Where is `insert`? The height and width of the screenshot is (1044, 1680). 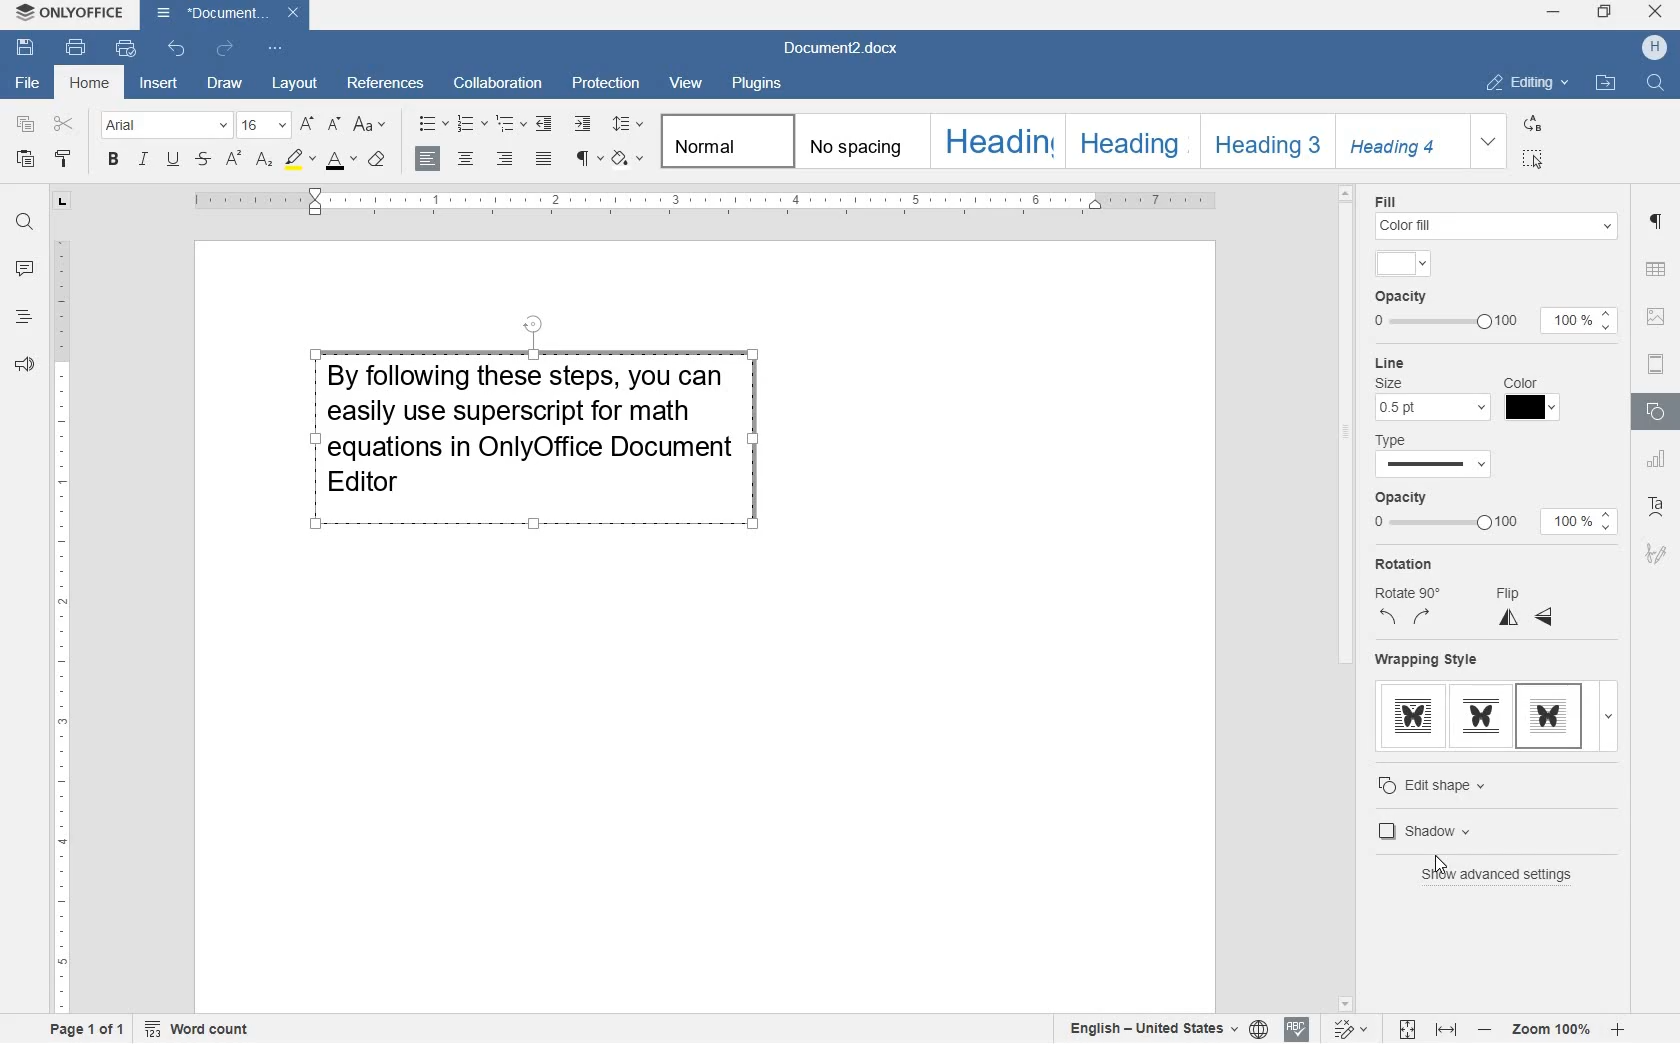
insert is located at coordinates (158, 84).